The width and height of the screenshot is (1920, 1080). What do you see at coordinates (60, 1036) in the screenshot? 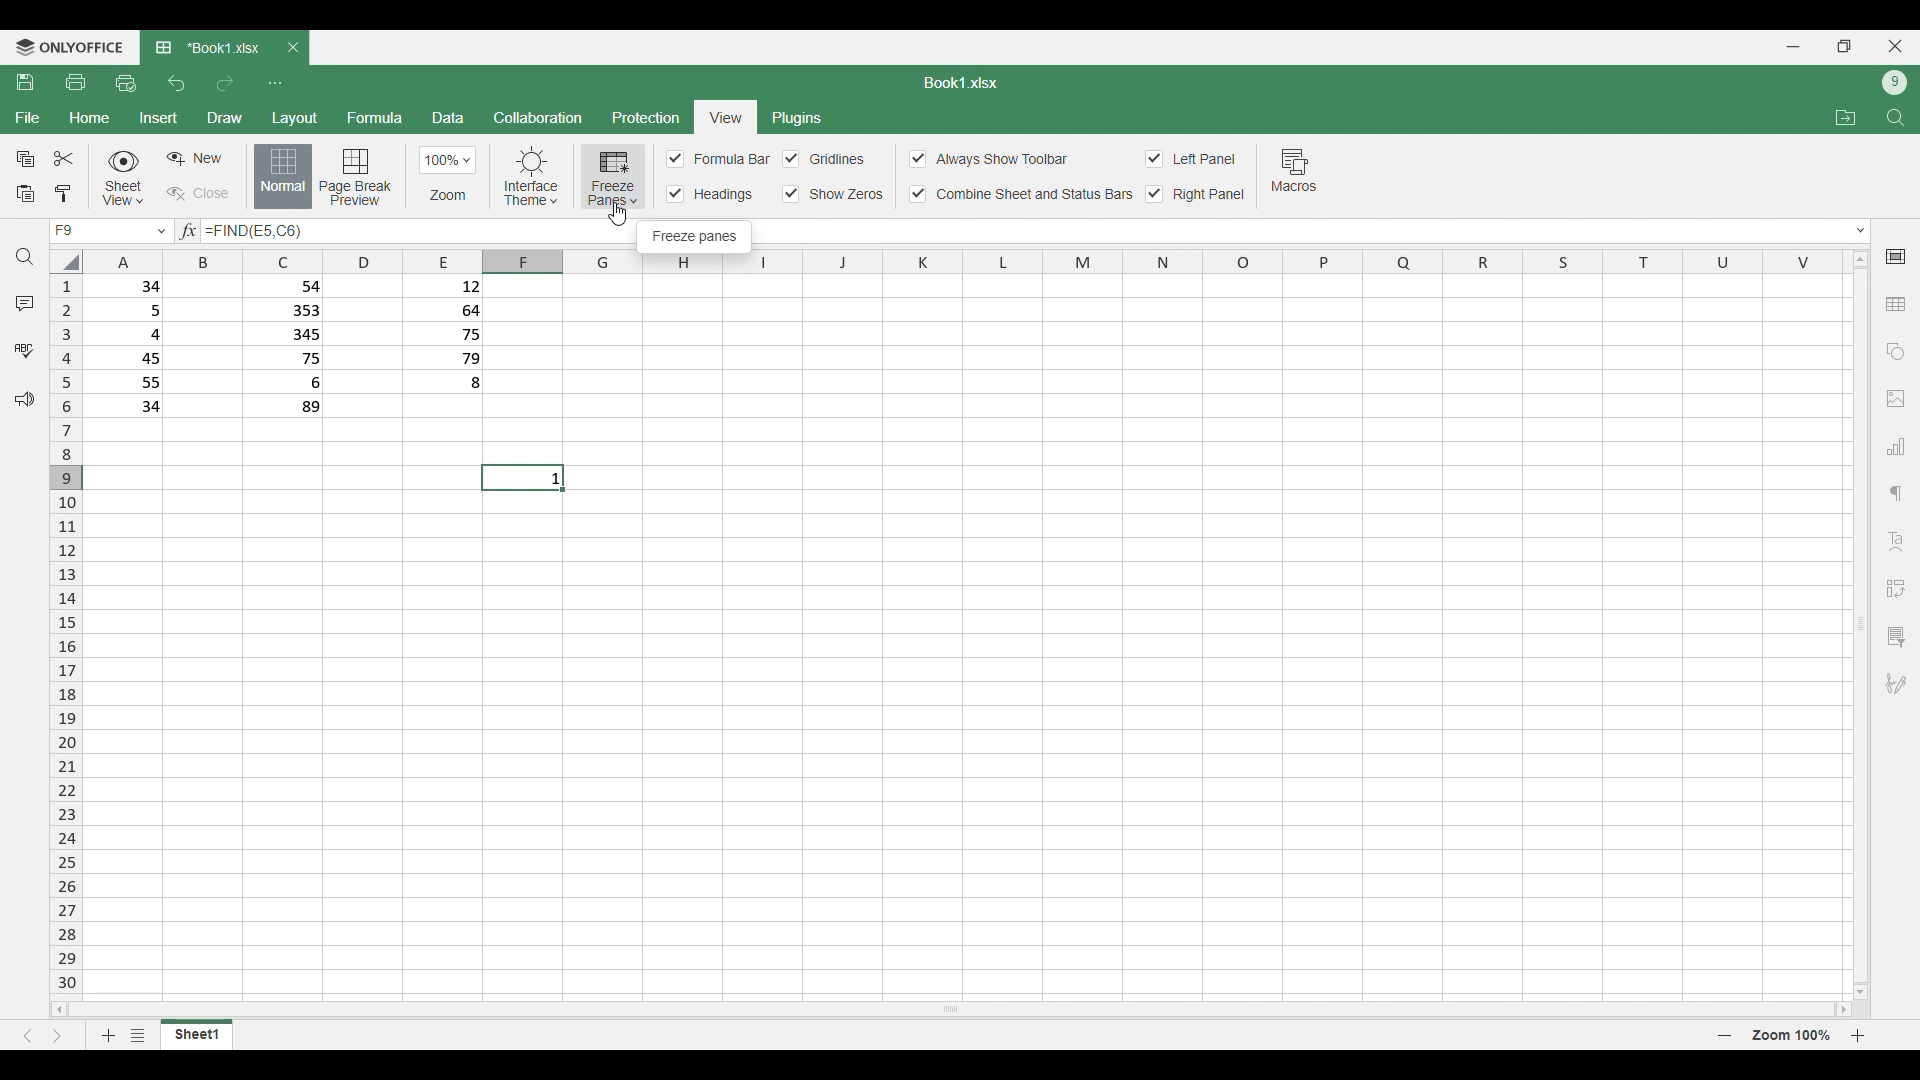
I see `Next` at bounding box center [60, 1036].